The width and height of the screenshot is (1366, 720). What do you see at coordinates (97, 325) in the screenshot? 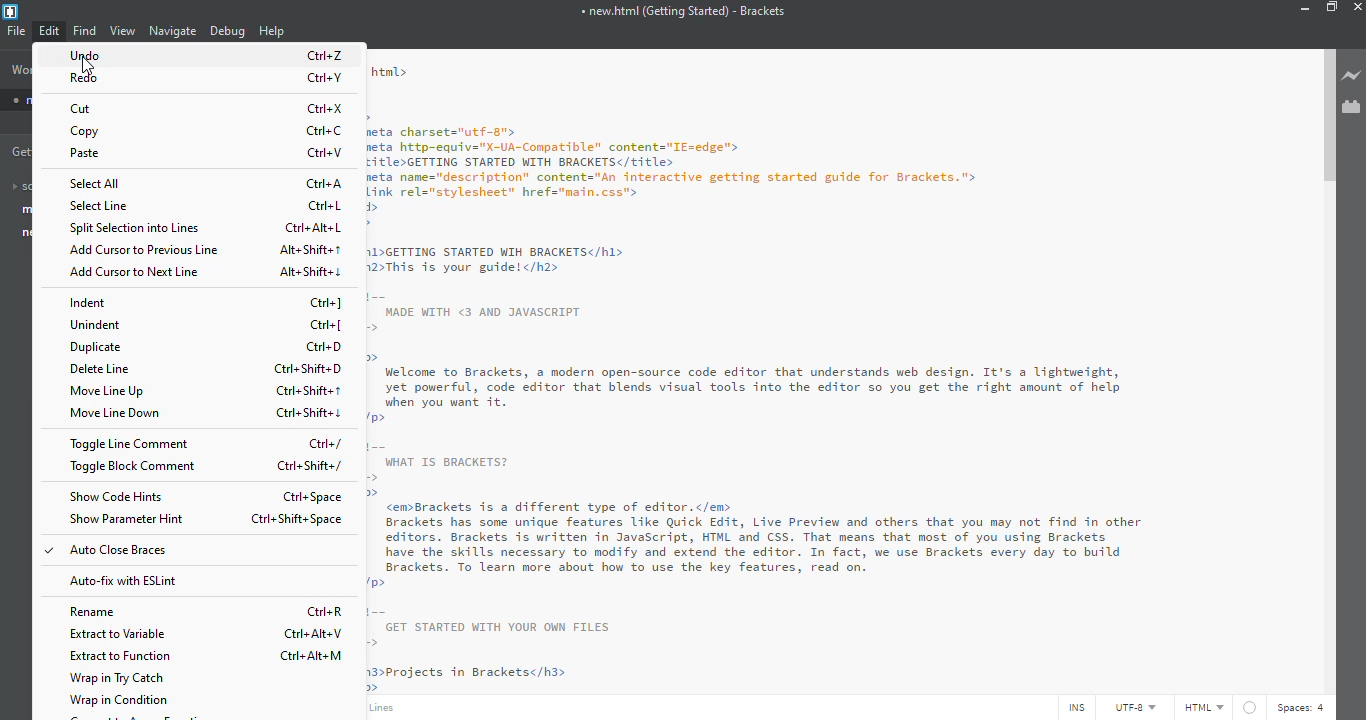
I see `unindent` at bounding box center [97, 325].